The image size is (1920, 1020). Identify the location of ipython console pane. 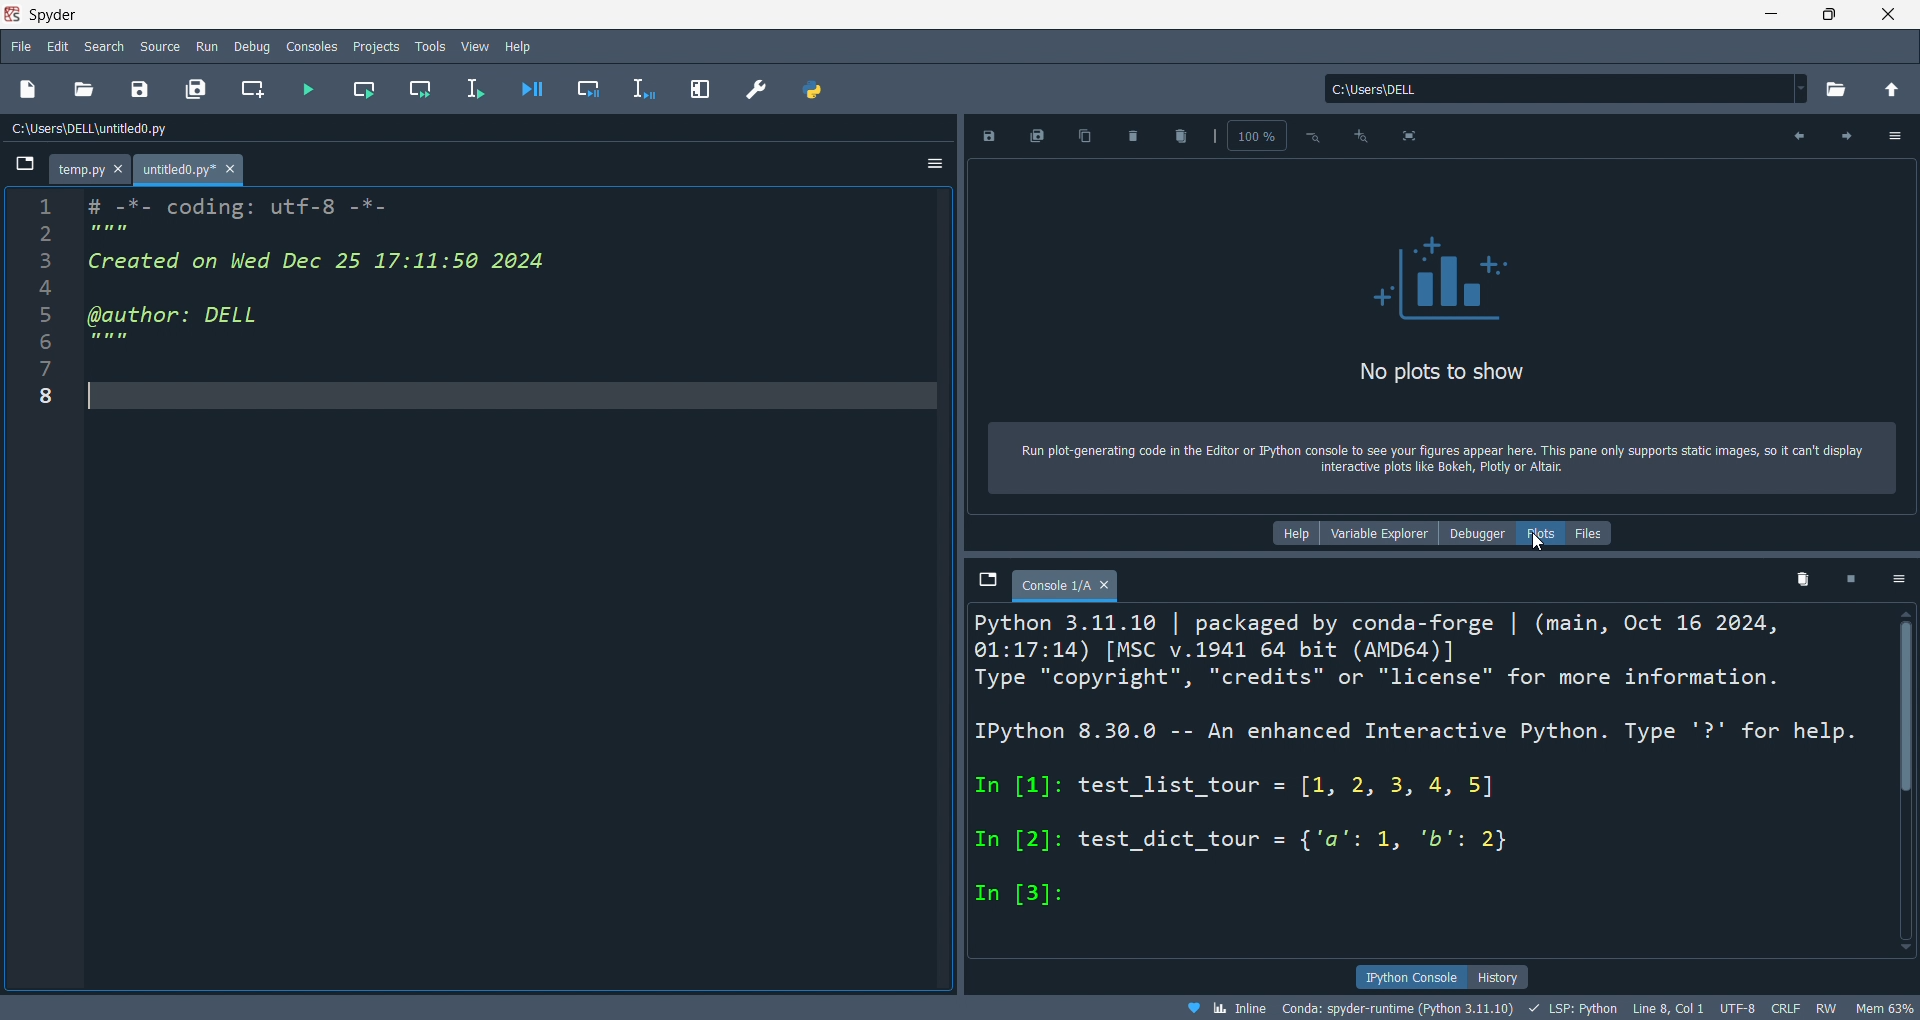
(1430, 784).